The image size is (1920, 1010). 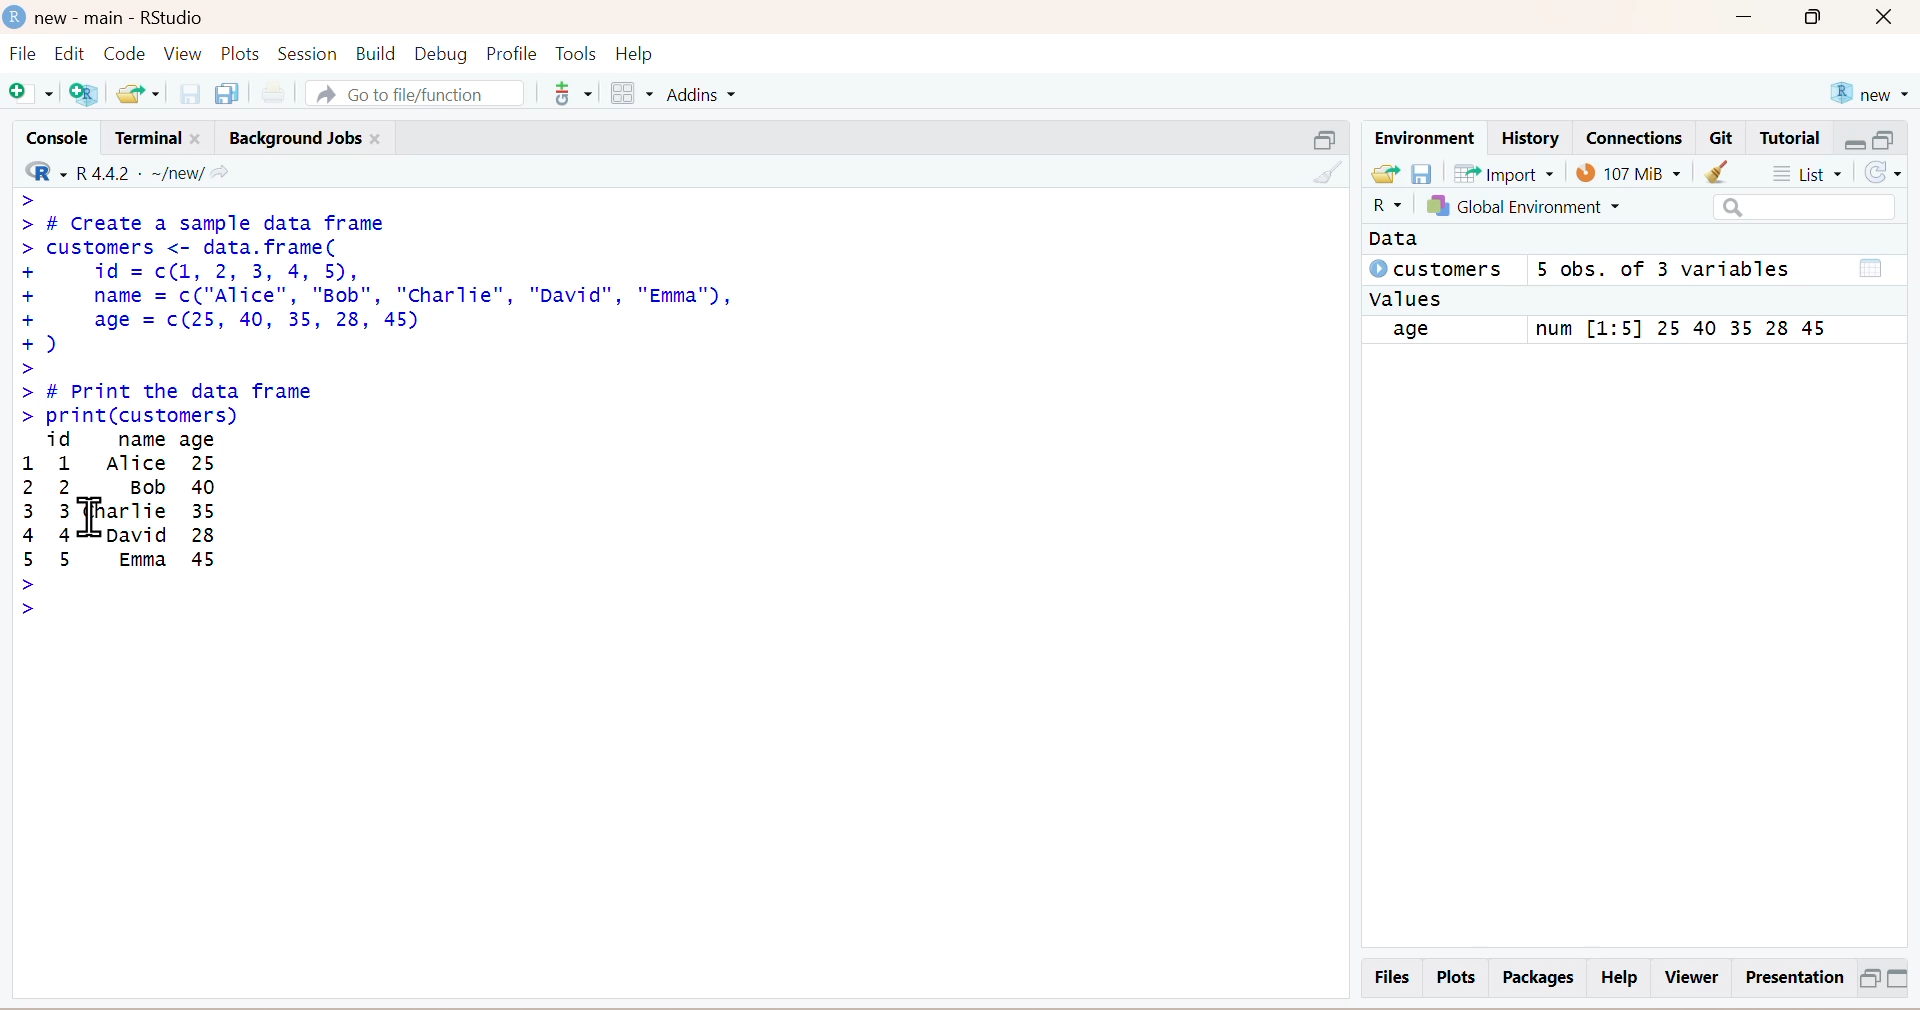 I want to click on Open existing file, so click(x=141, y=91).